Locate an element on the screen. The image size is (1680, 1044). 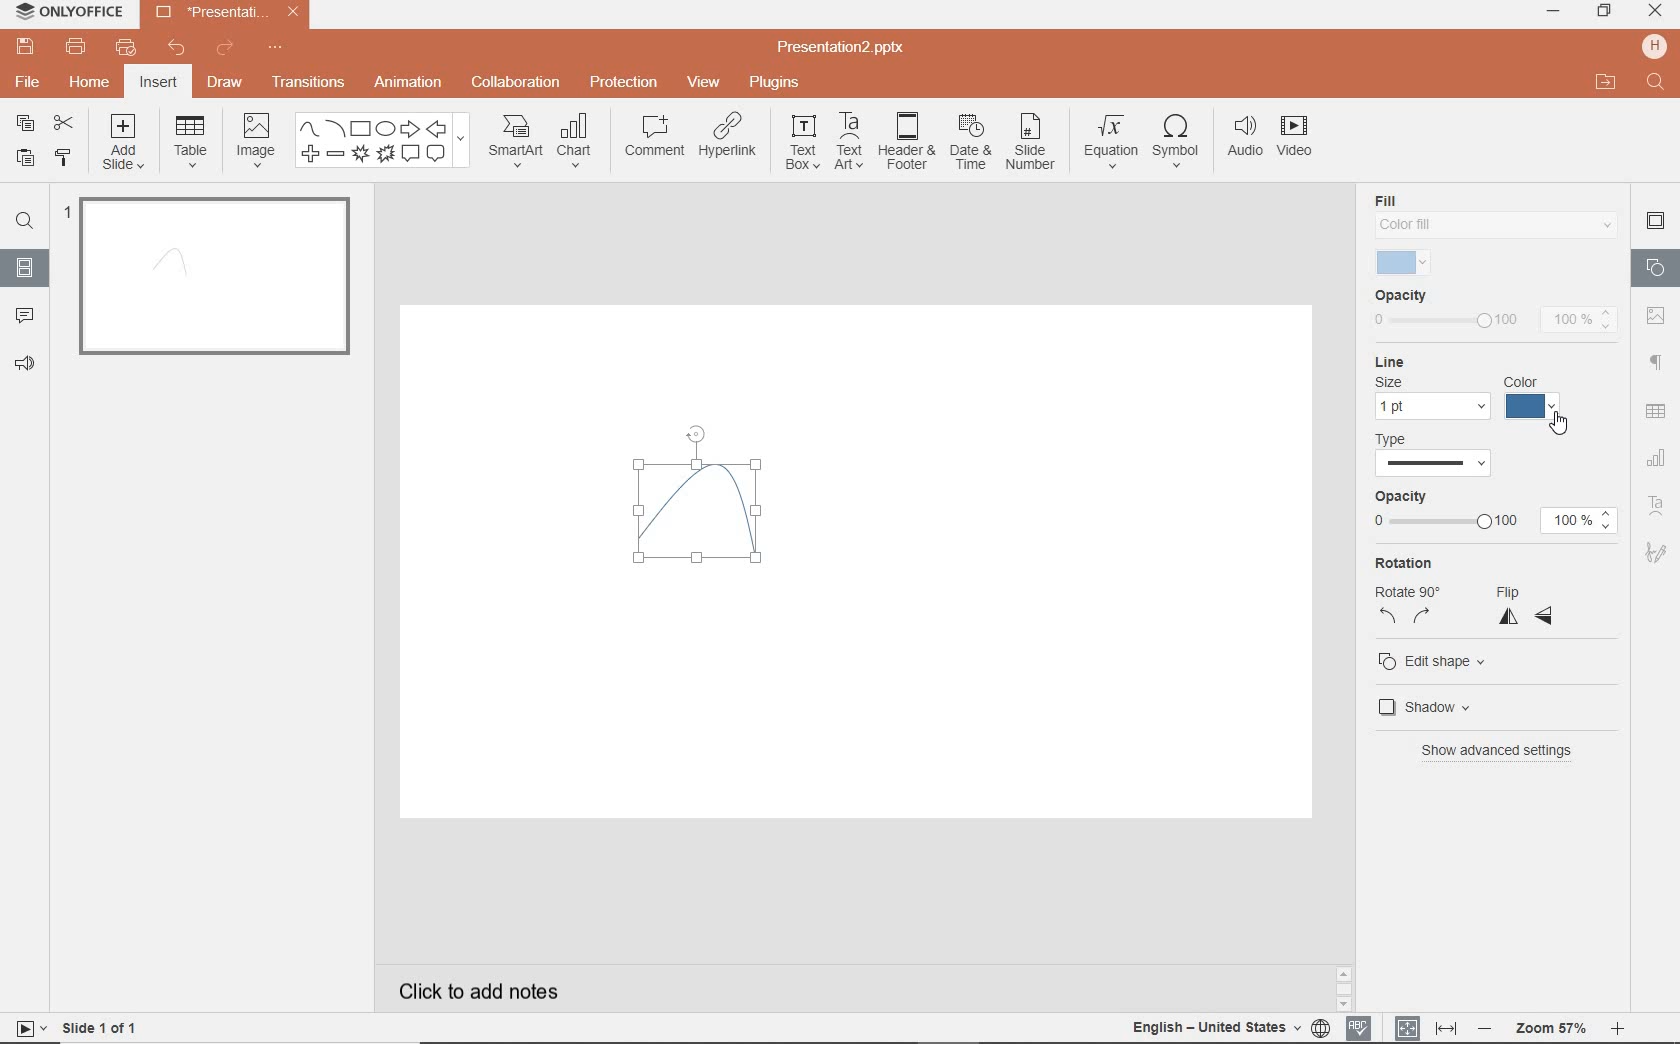
SLIDES is located at coordinates (24, 267).